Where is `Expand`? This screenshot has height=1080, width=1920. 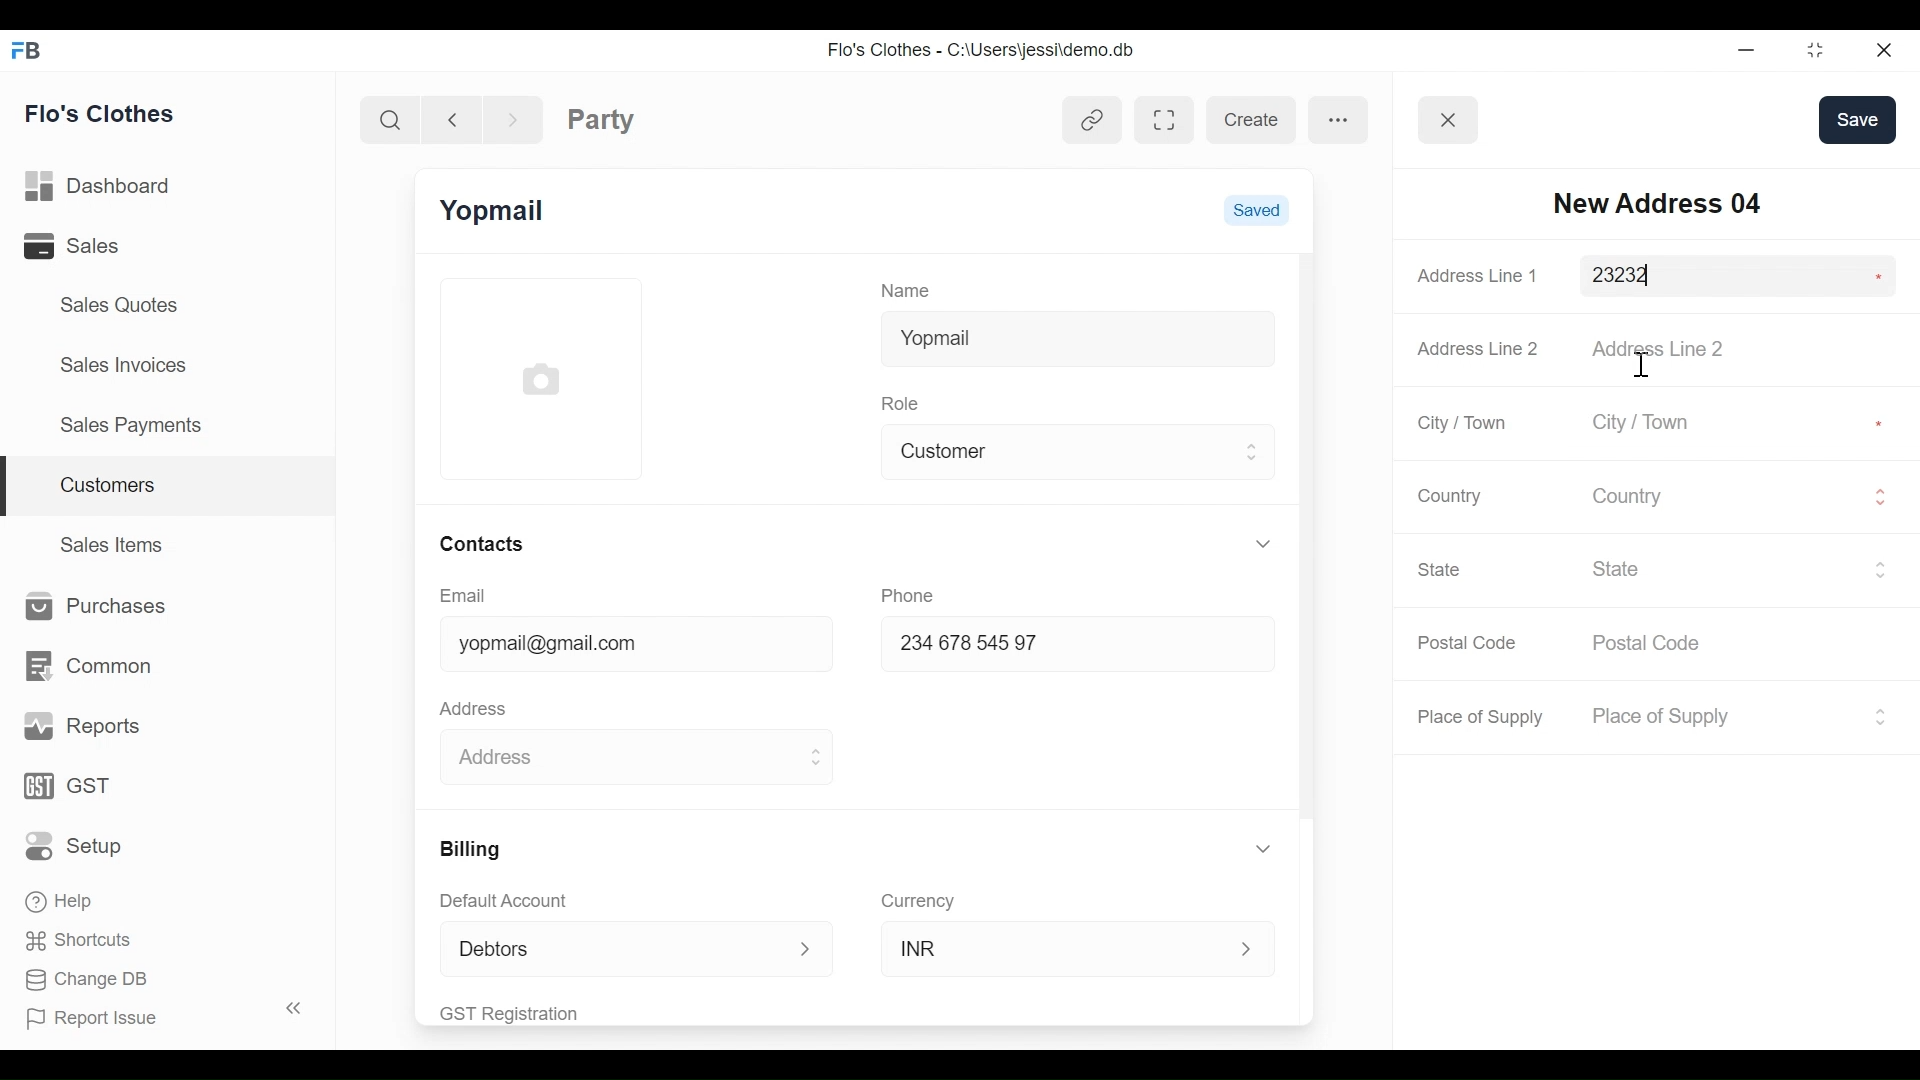
Expand is located at coordinates (1263, 543).